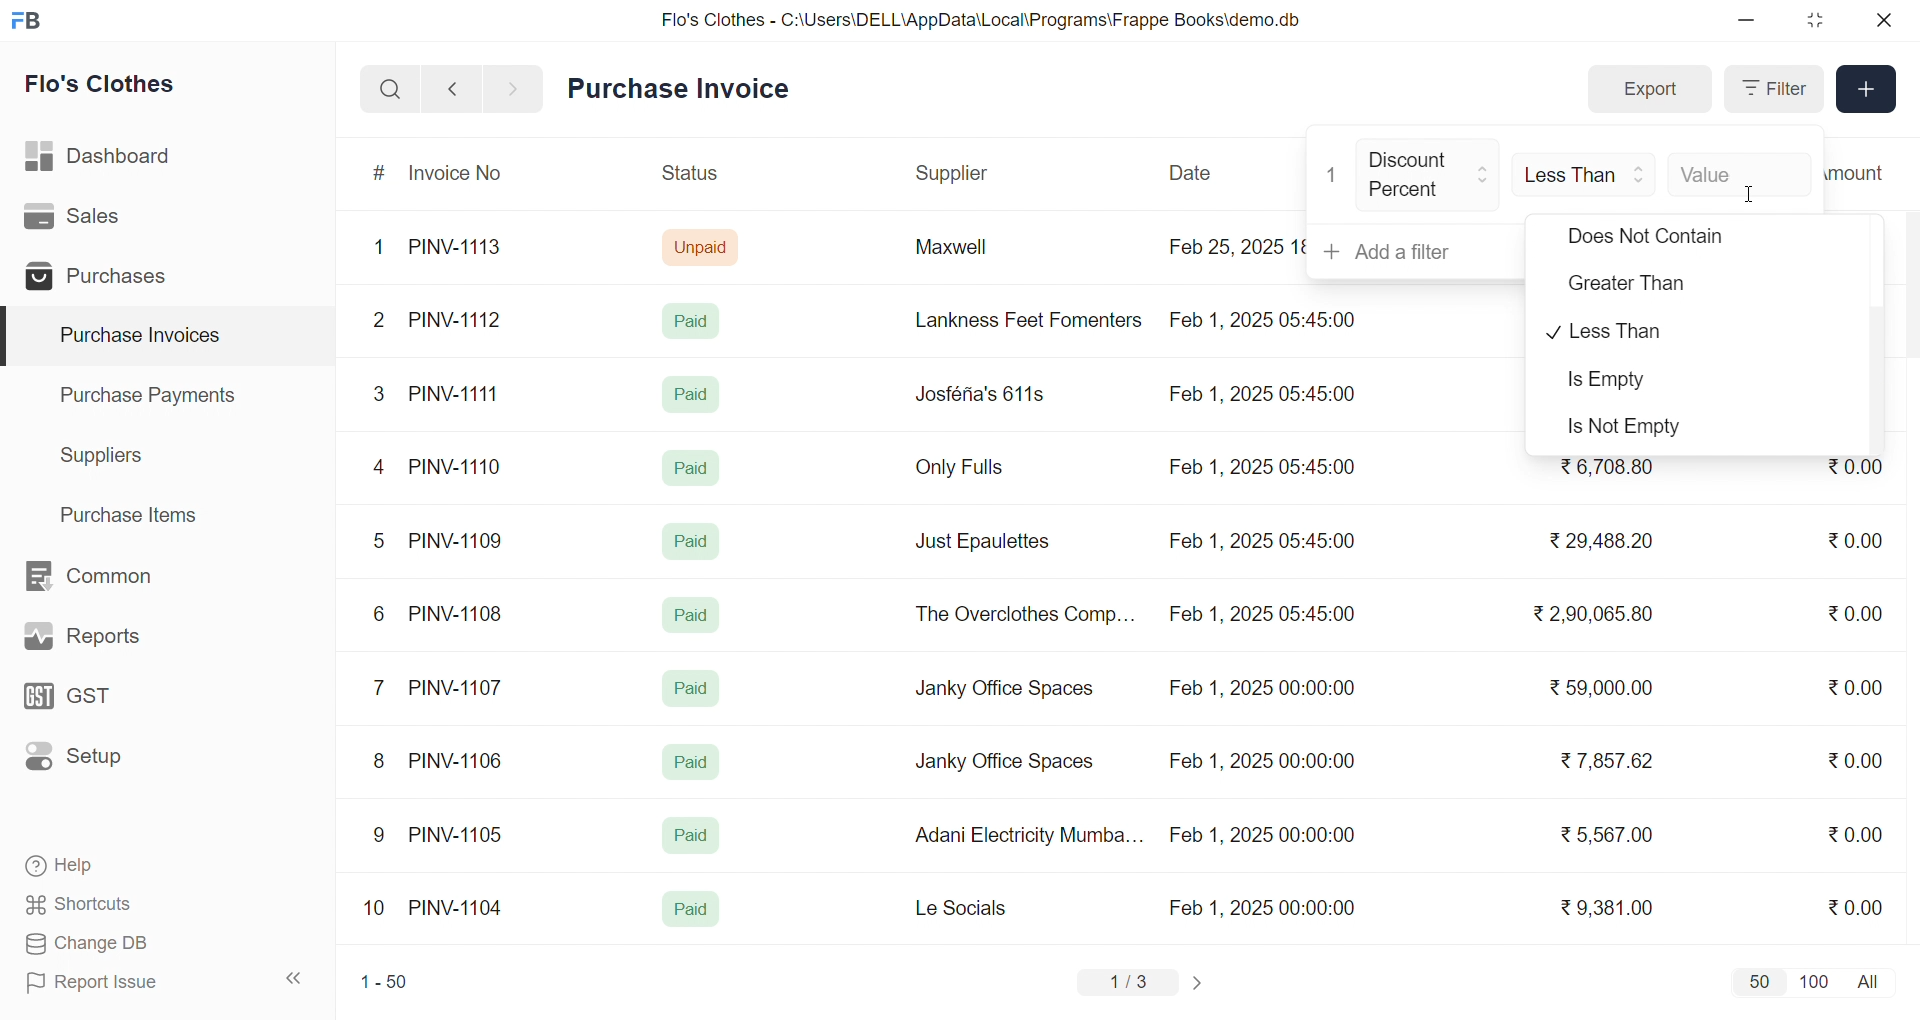 The width and height of the screenshot is (1920, 1020). What do you see at coordinates (696, 320) in the screenshot?
I see `Paid` at bounding box center [696, 320].